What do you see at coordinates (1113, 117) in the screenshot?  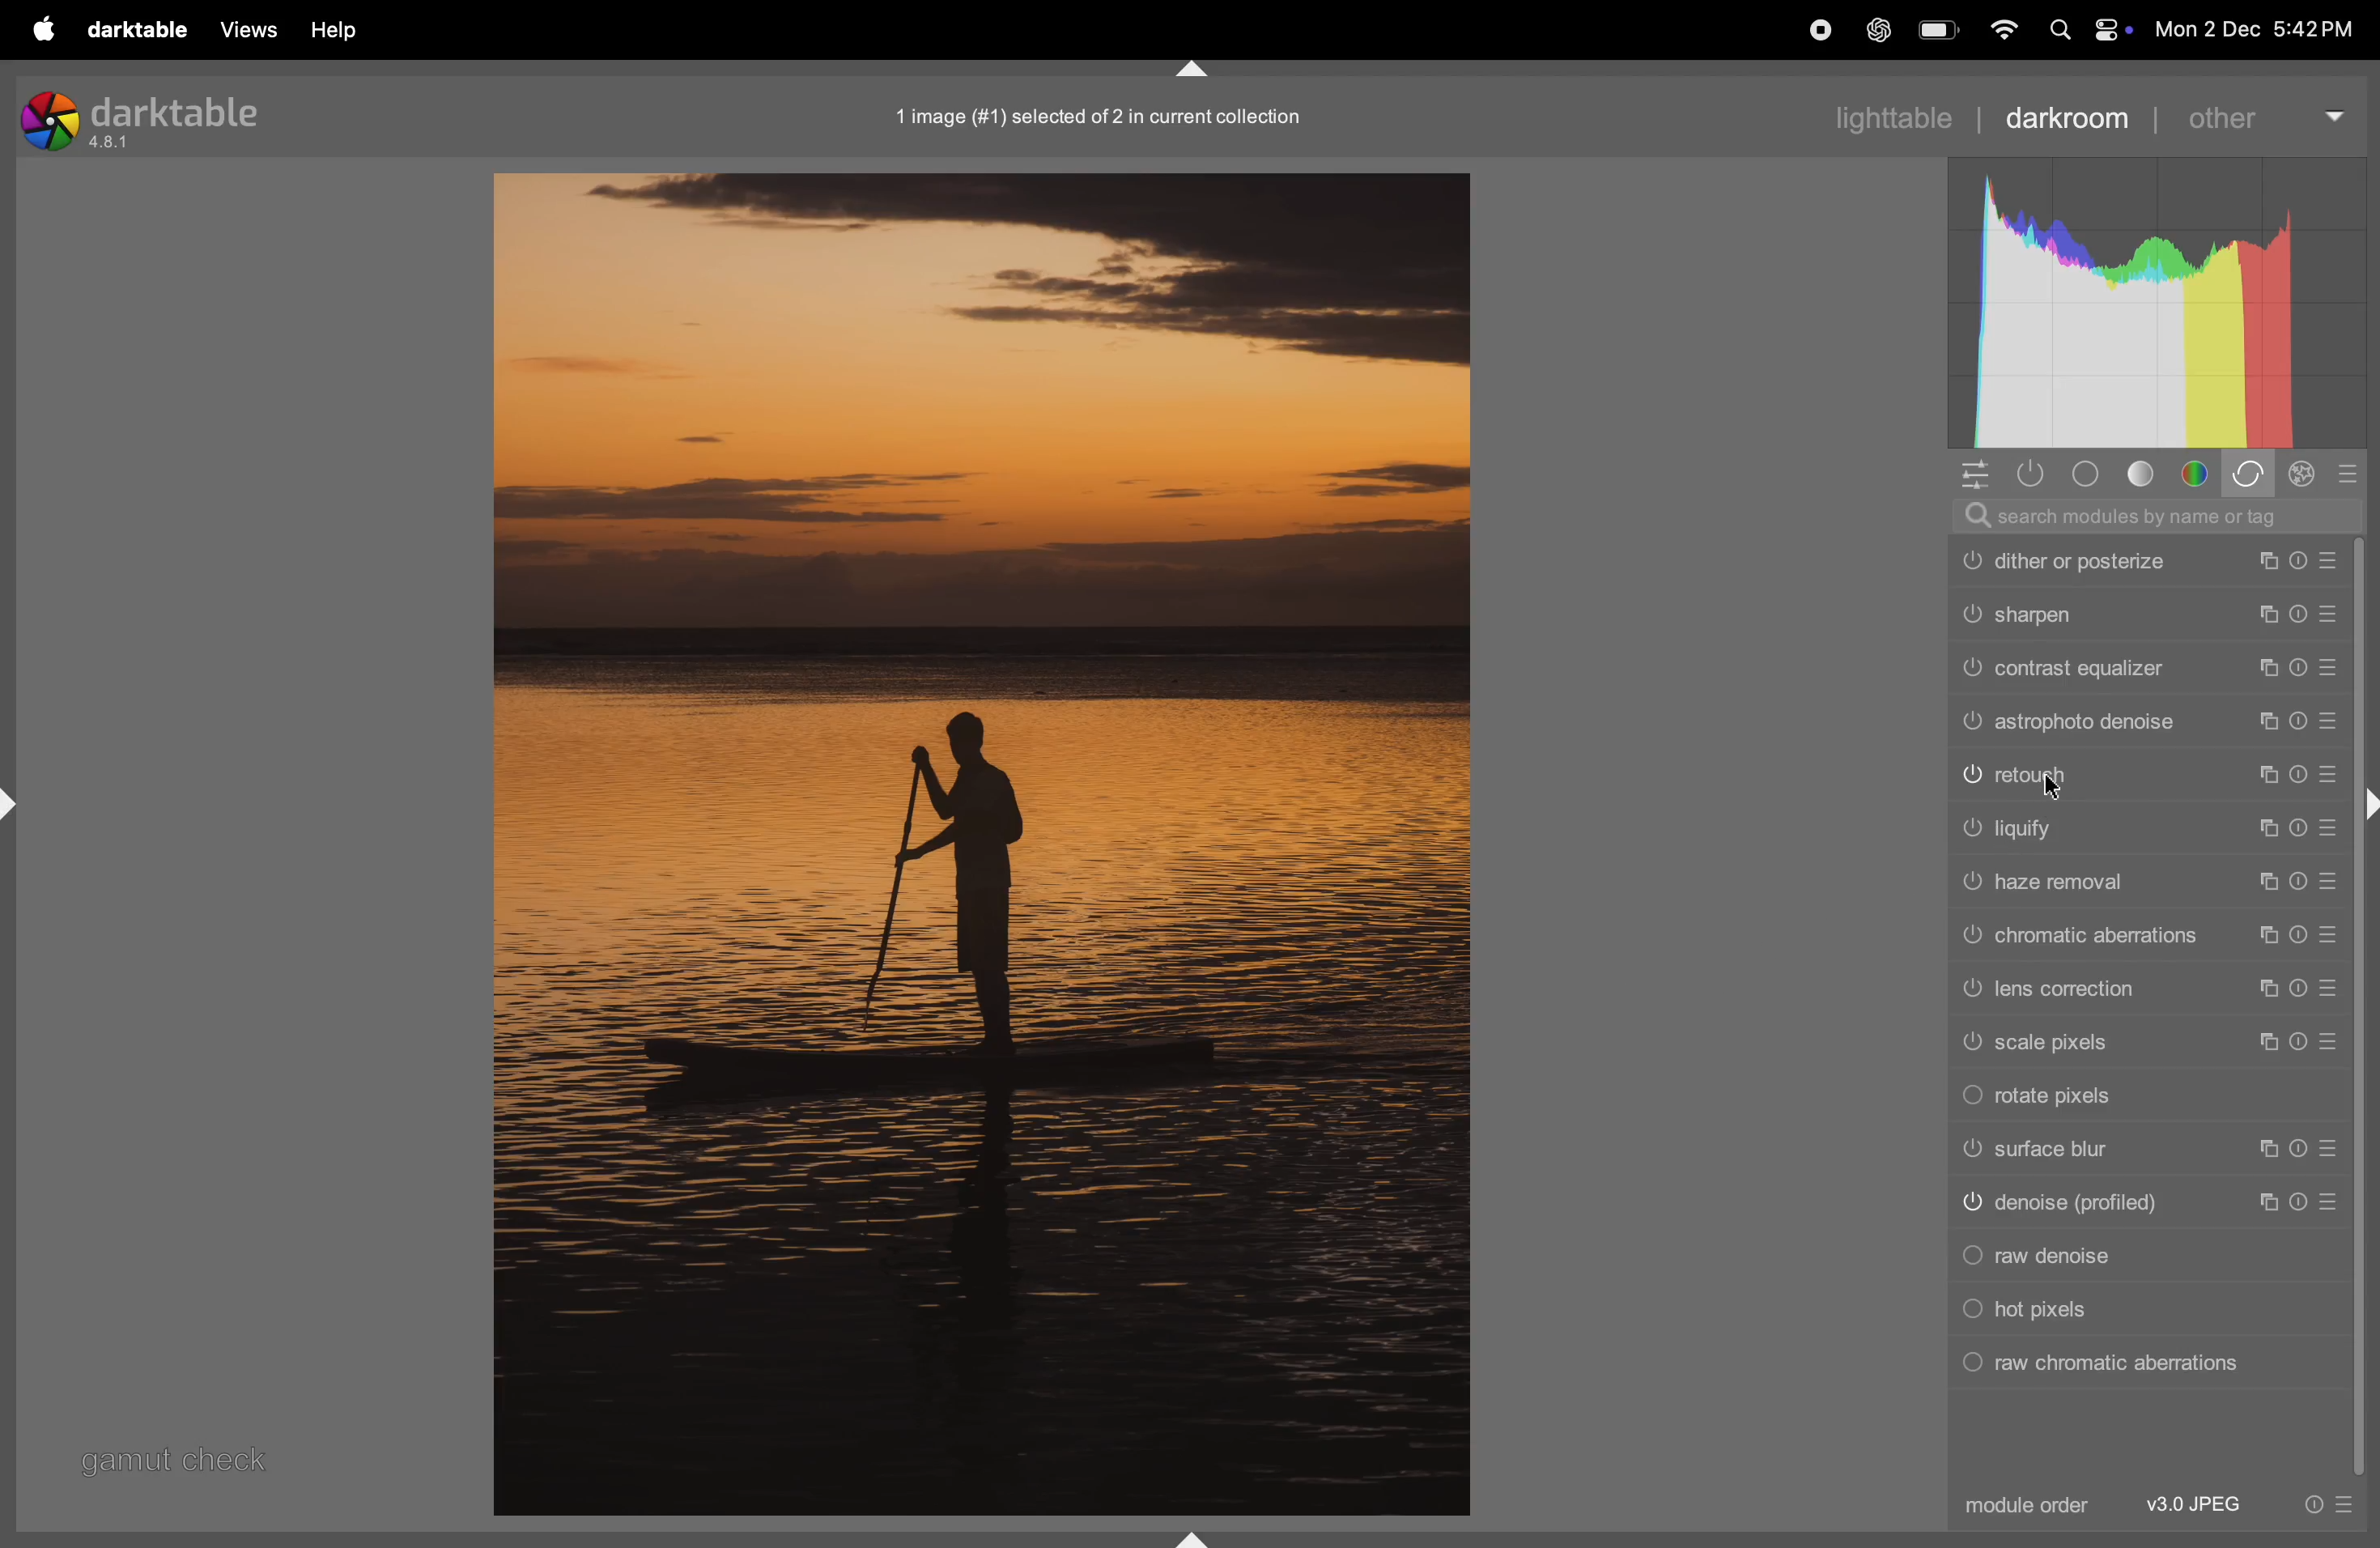 I see `image collections` at bounding box center [1113, 117].